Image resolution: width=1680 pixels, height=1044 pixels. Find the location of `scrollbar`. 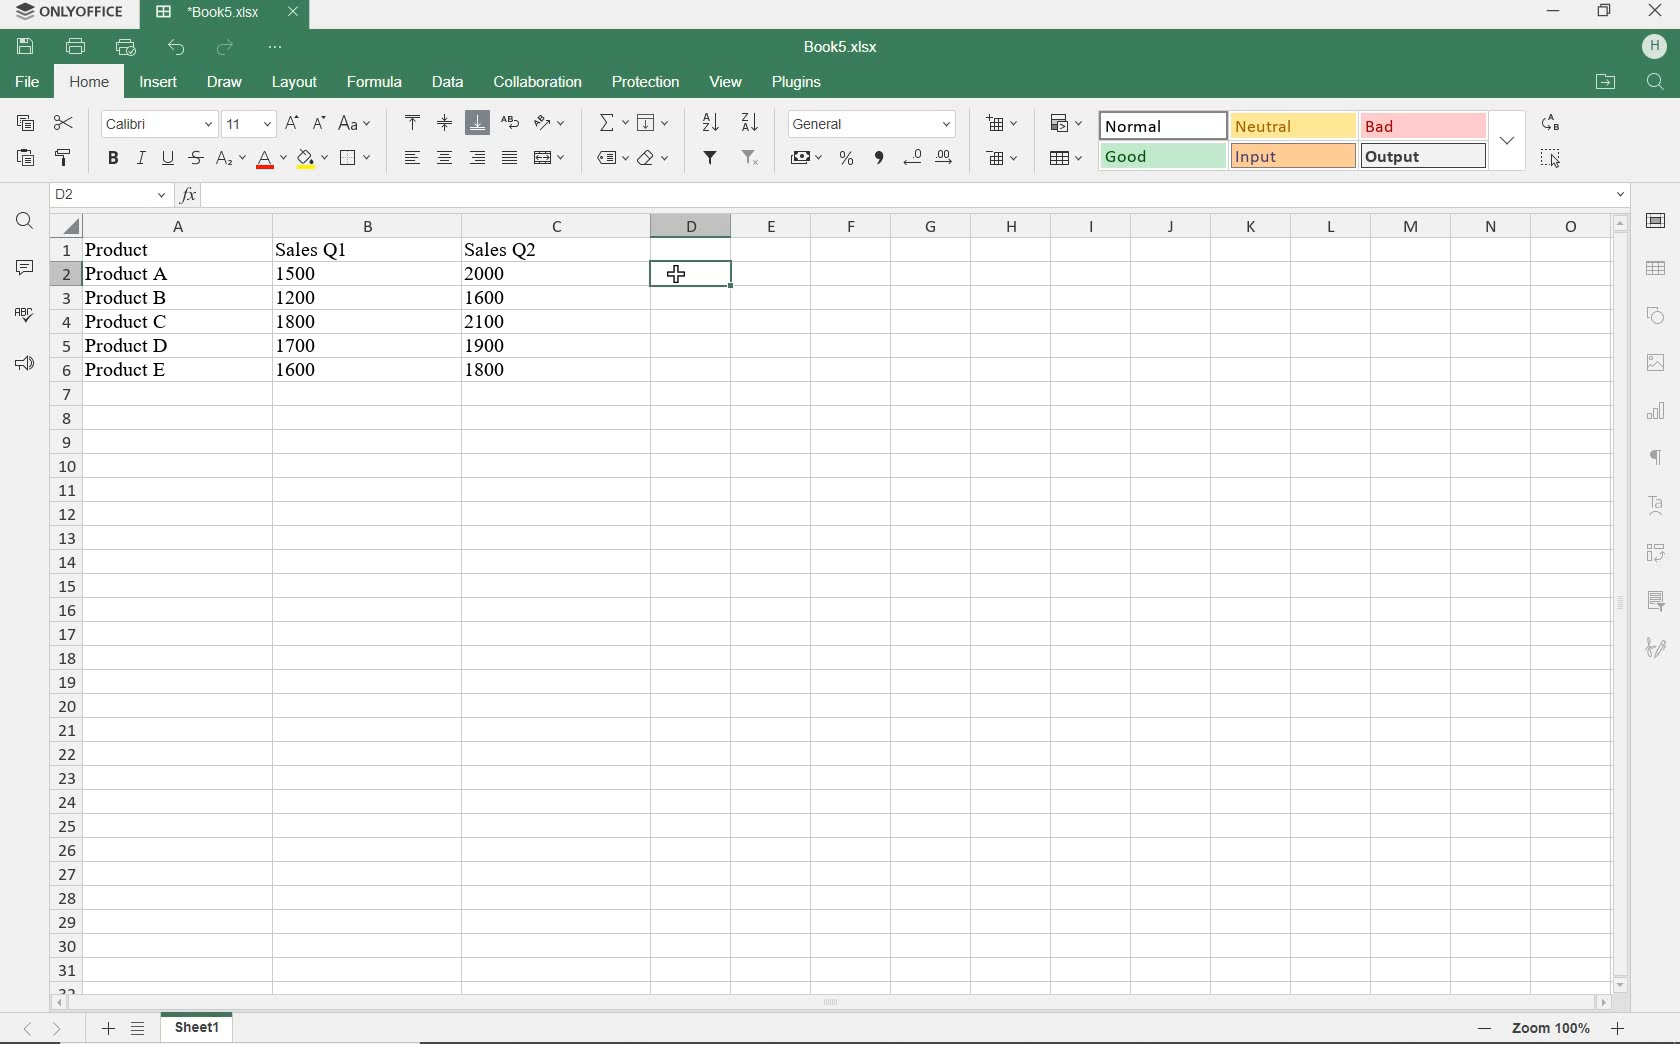

scrollbar is located at coordinates (831, 1003).